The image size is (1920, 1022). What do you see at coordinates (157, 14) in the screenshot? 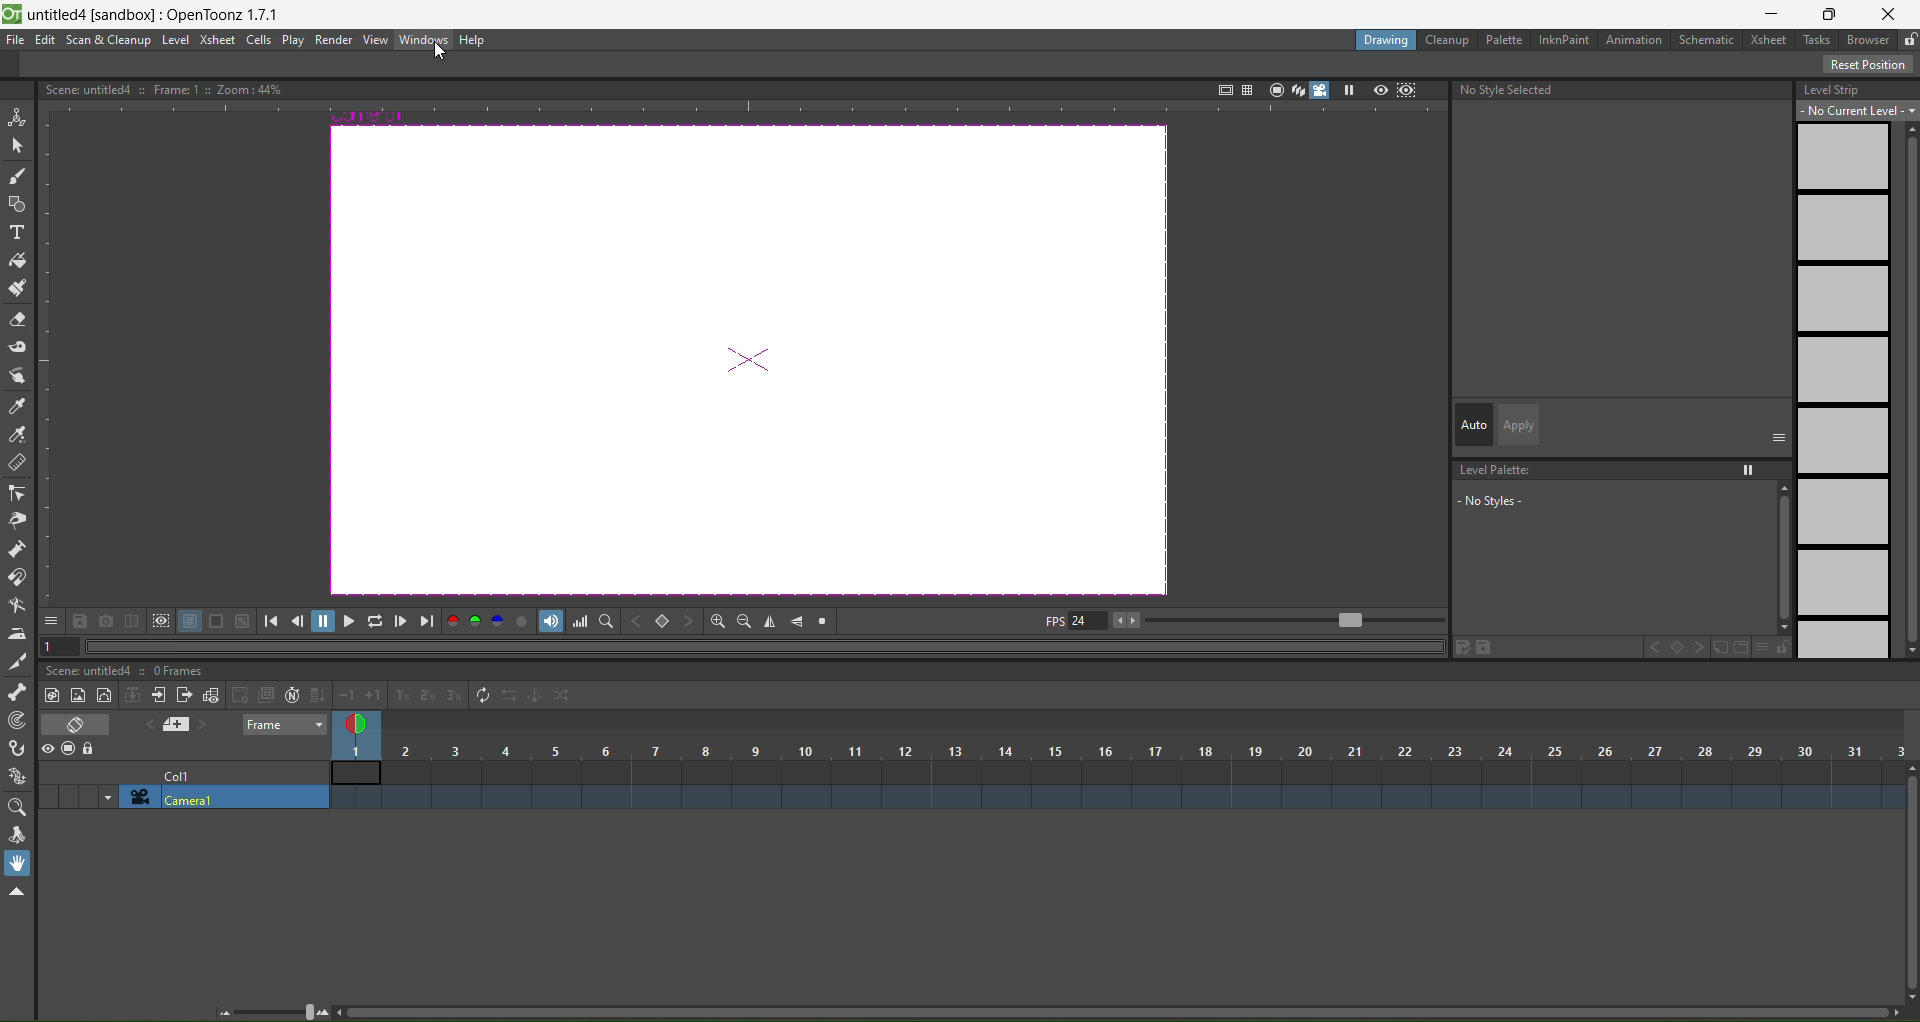
I see `untitledd [sandbox] :OpenToonz 1.7.1` at bounding box center [157, 14].